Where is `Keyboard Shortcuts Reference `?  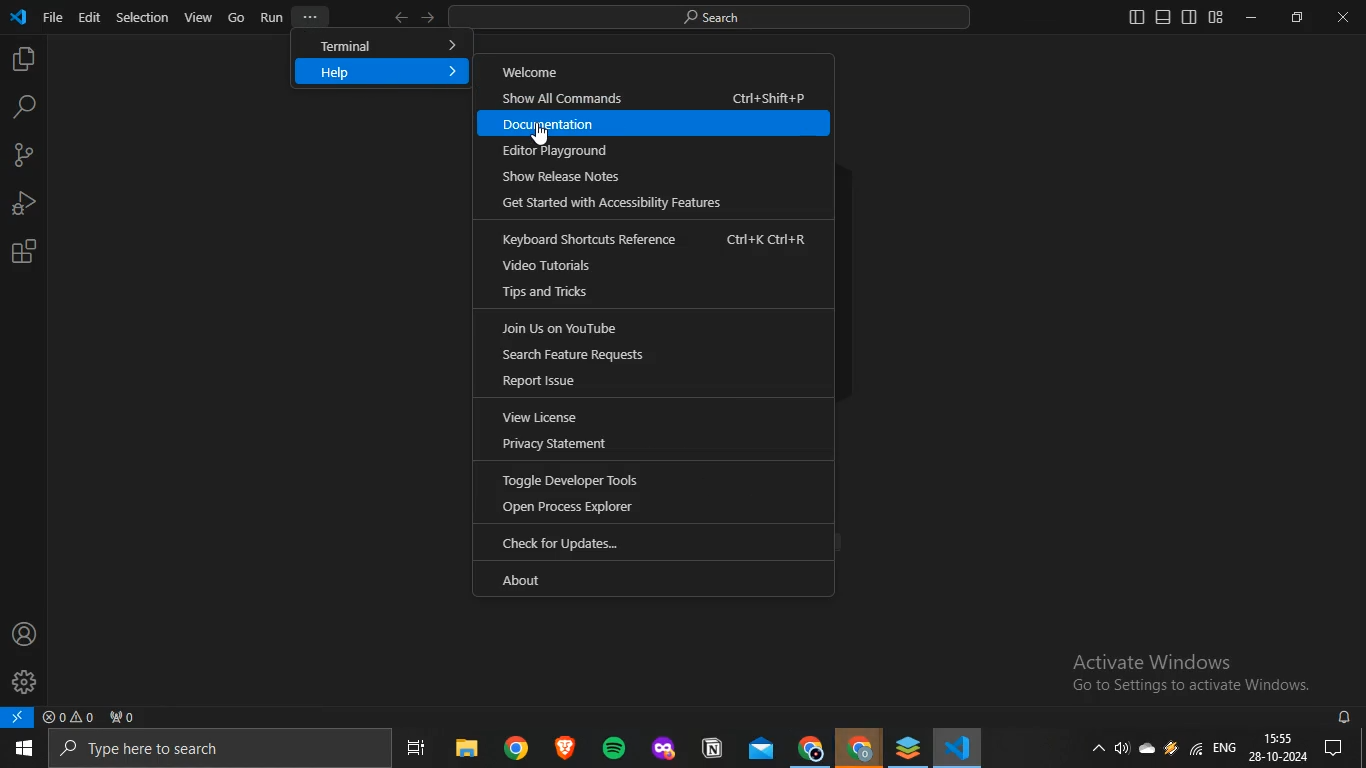
Keyboard Shortcuts Reference  is located at coordinates (651, 236).